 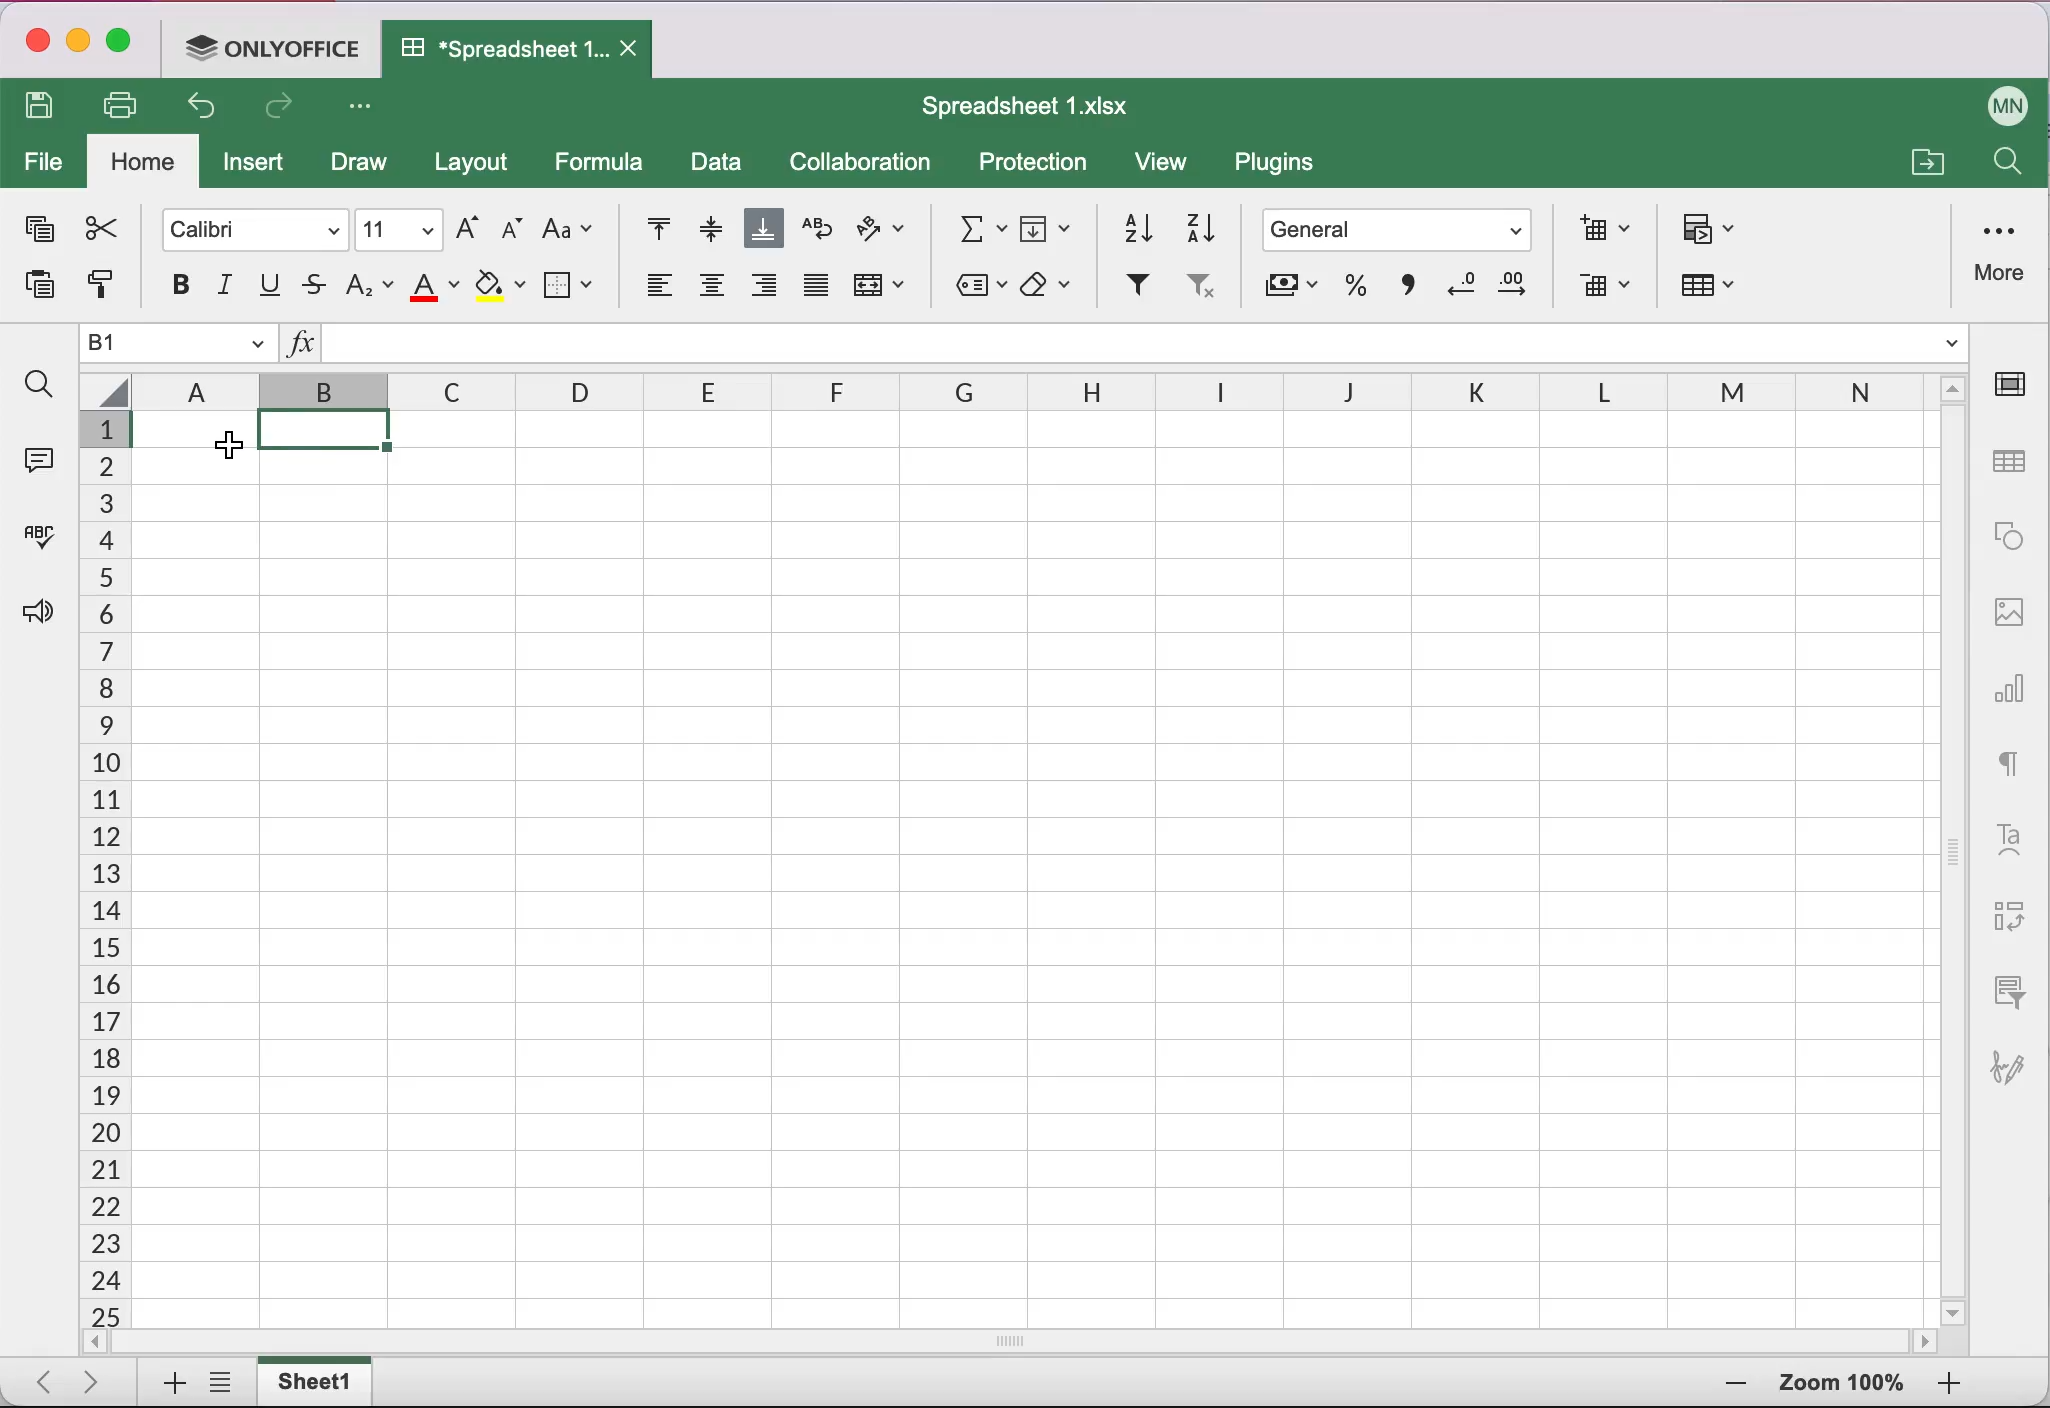 I want to click on add sheet, so click(x=165, y=1384).